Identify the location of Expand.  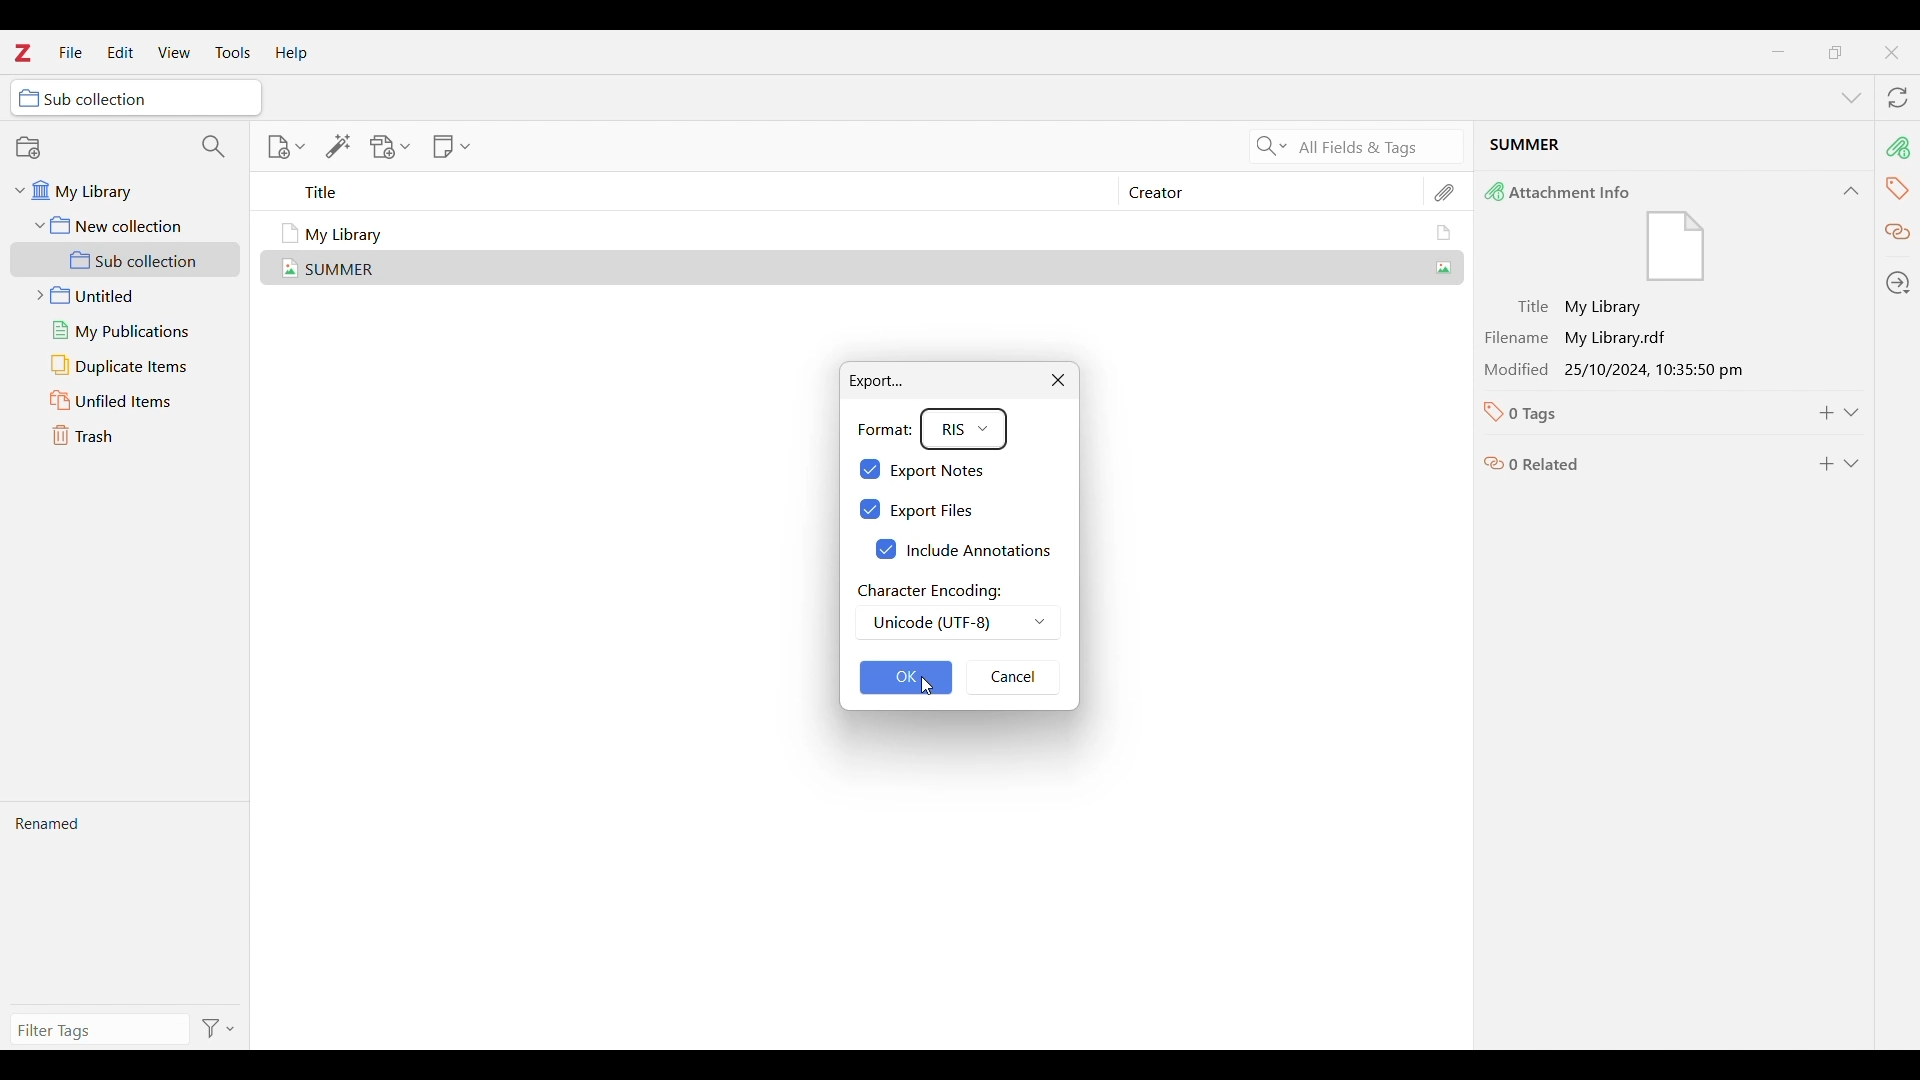
(1852, 464).